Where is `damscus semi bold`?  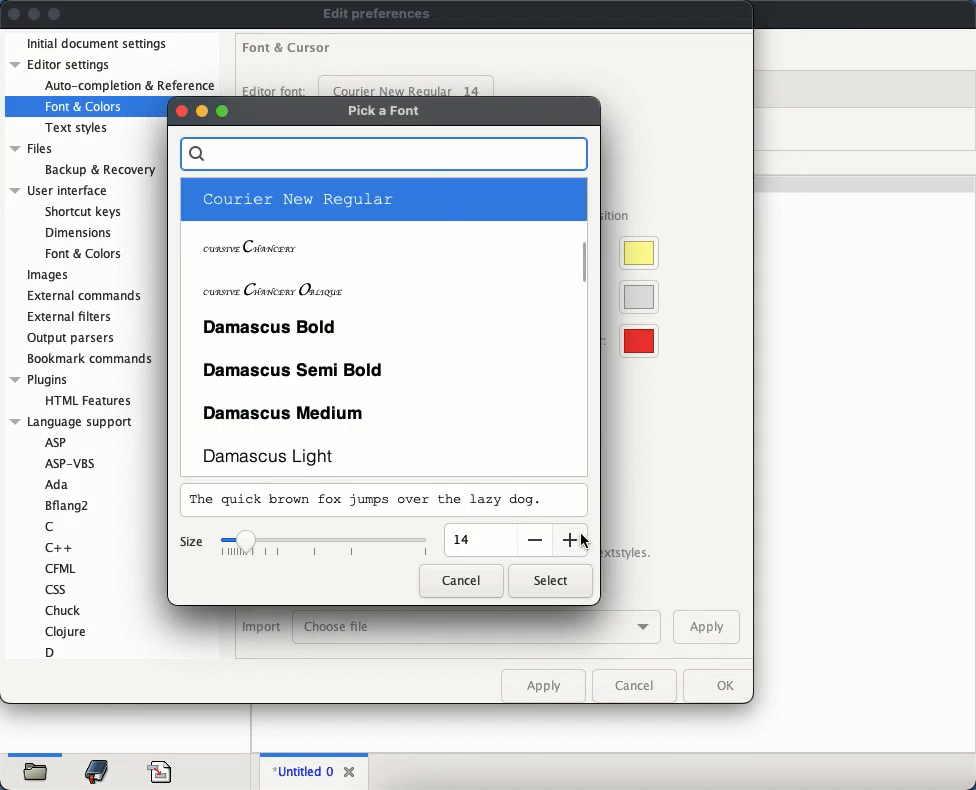
damscus semi bold is located at coordinates (383, 367).